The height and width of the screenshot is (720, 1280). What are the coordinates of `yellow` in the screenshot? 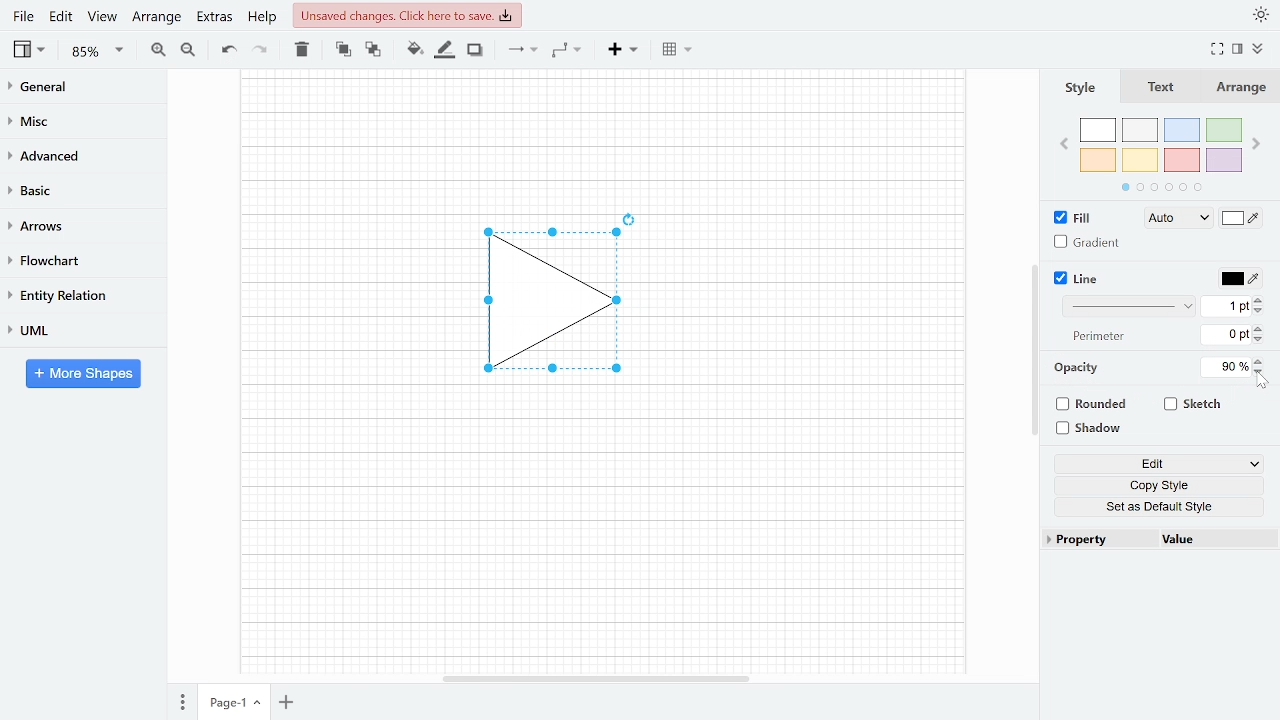 It's located at (1141, 159).